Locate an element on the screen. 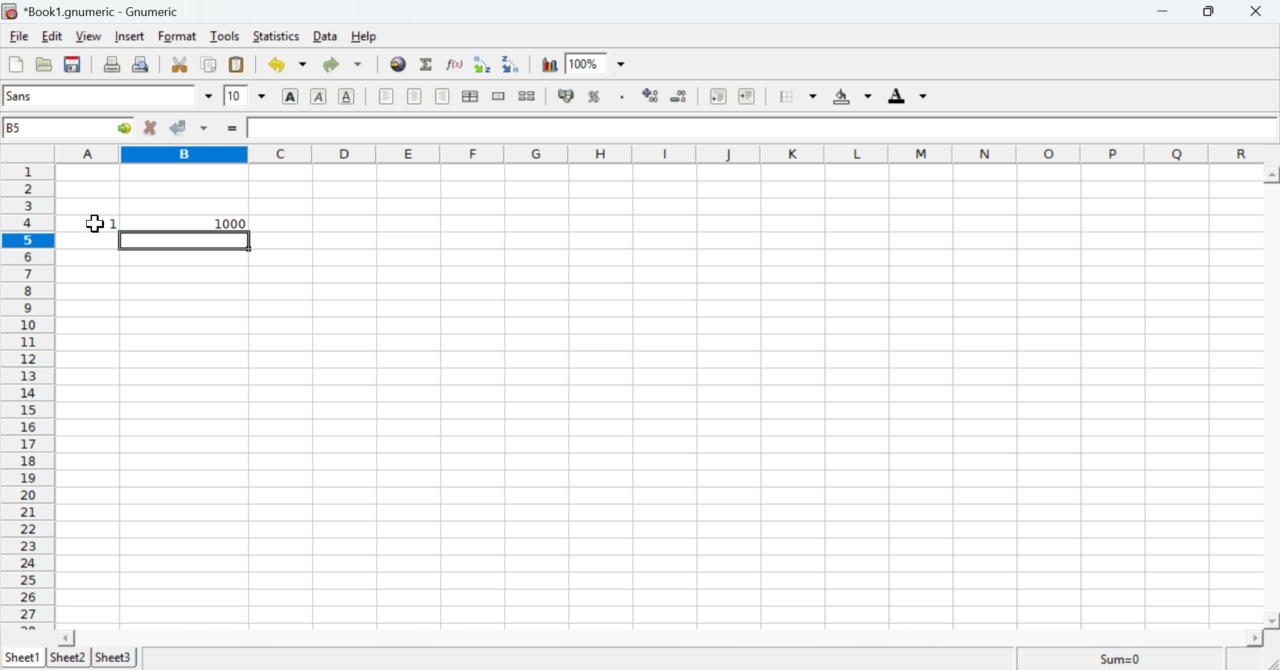 The height and width of the screenshot is (670, 1280). Tools is located at coordinates (226, 36).